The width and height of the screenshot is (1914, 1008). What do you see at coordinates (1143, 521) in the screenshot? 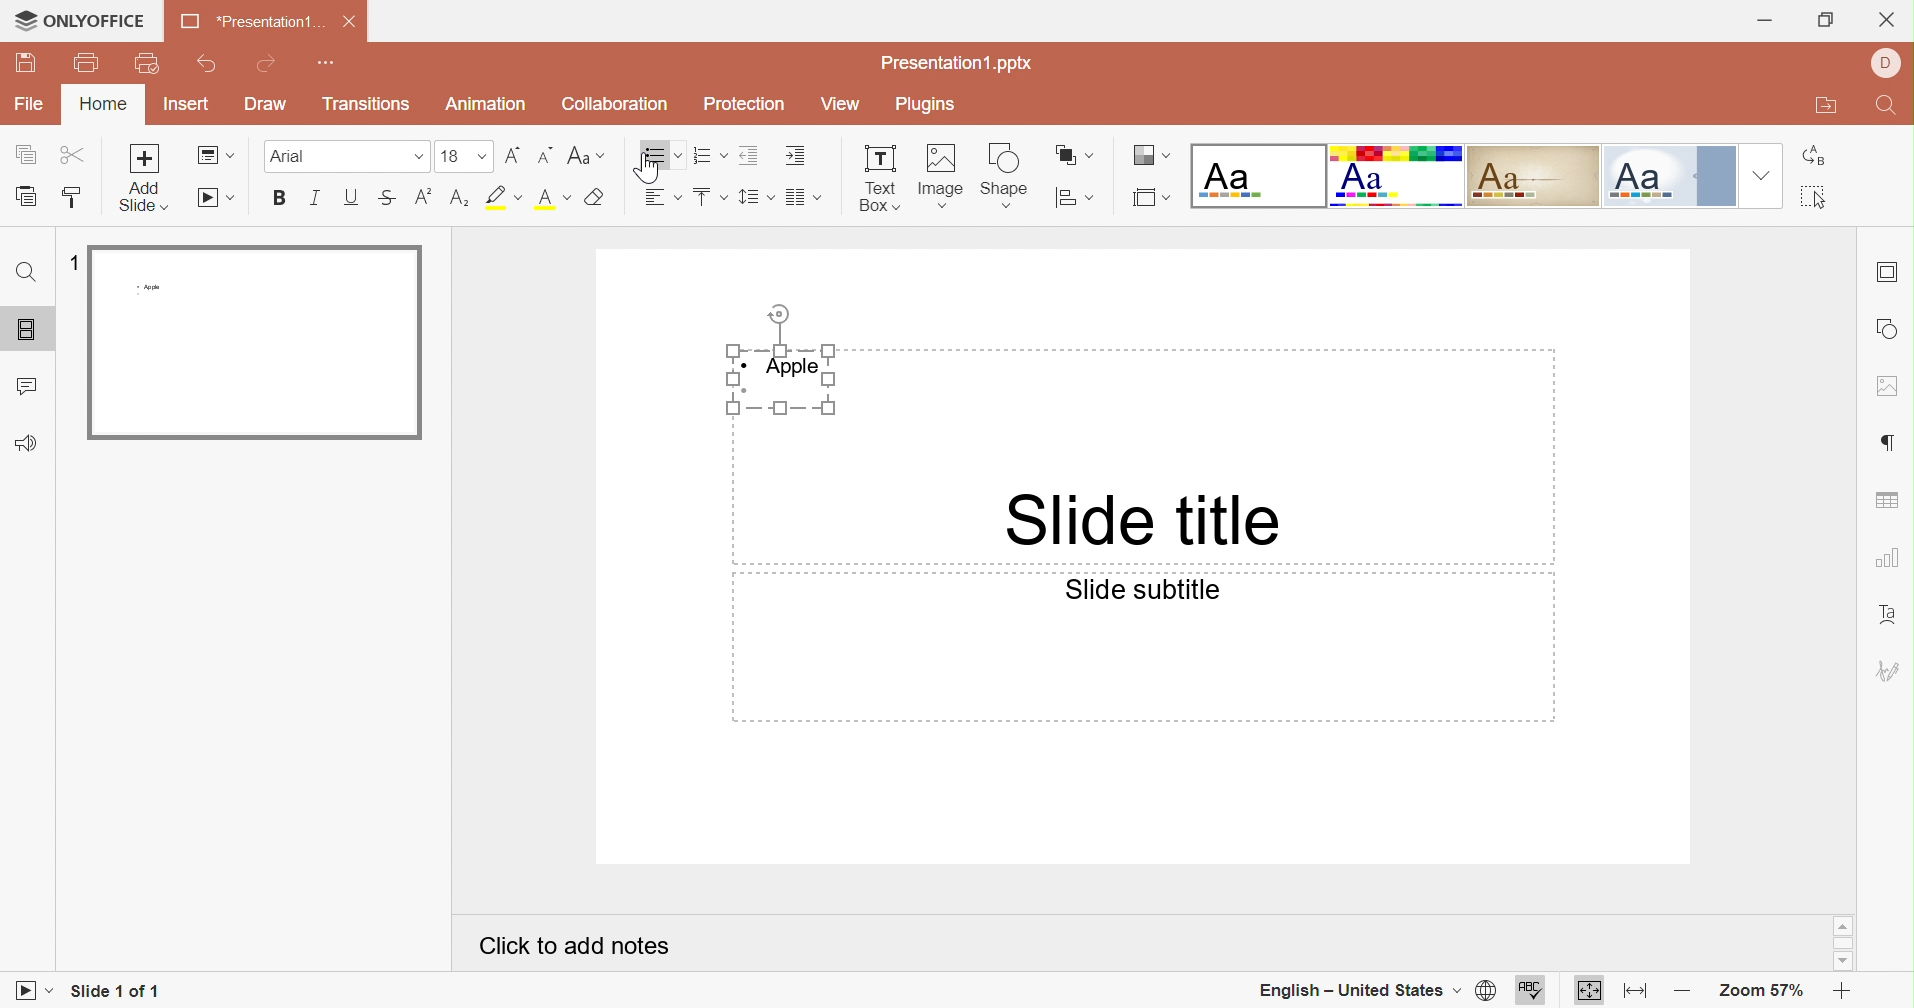
I see `Slide title` at bounding box center [1143, 521].